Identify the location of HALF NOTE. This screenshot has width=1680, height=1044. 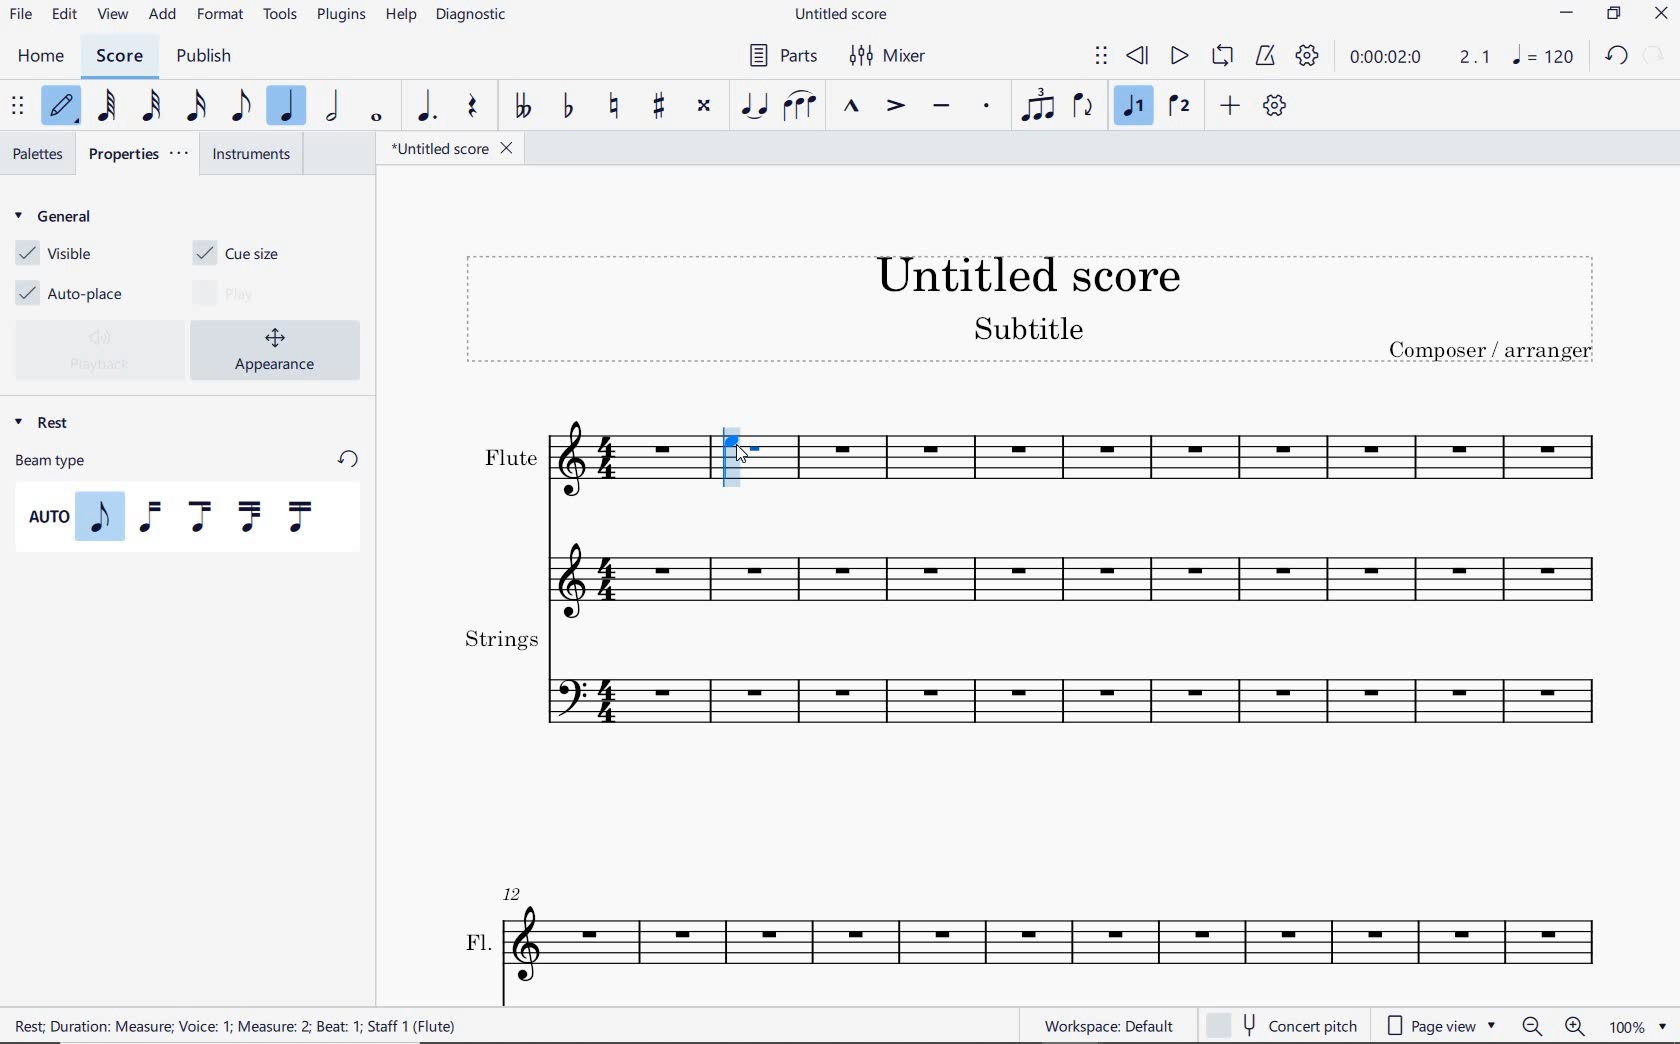
(335, 107).